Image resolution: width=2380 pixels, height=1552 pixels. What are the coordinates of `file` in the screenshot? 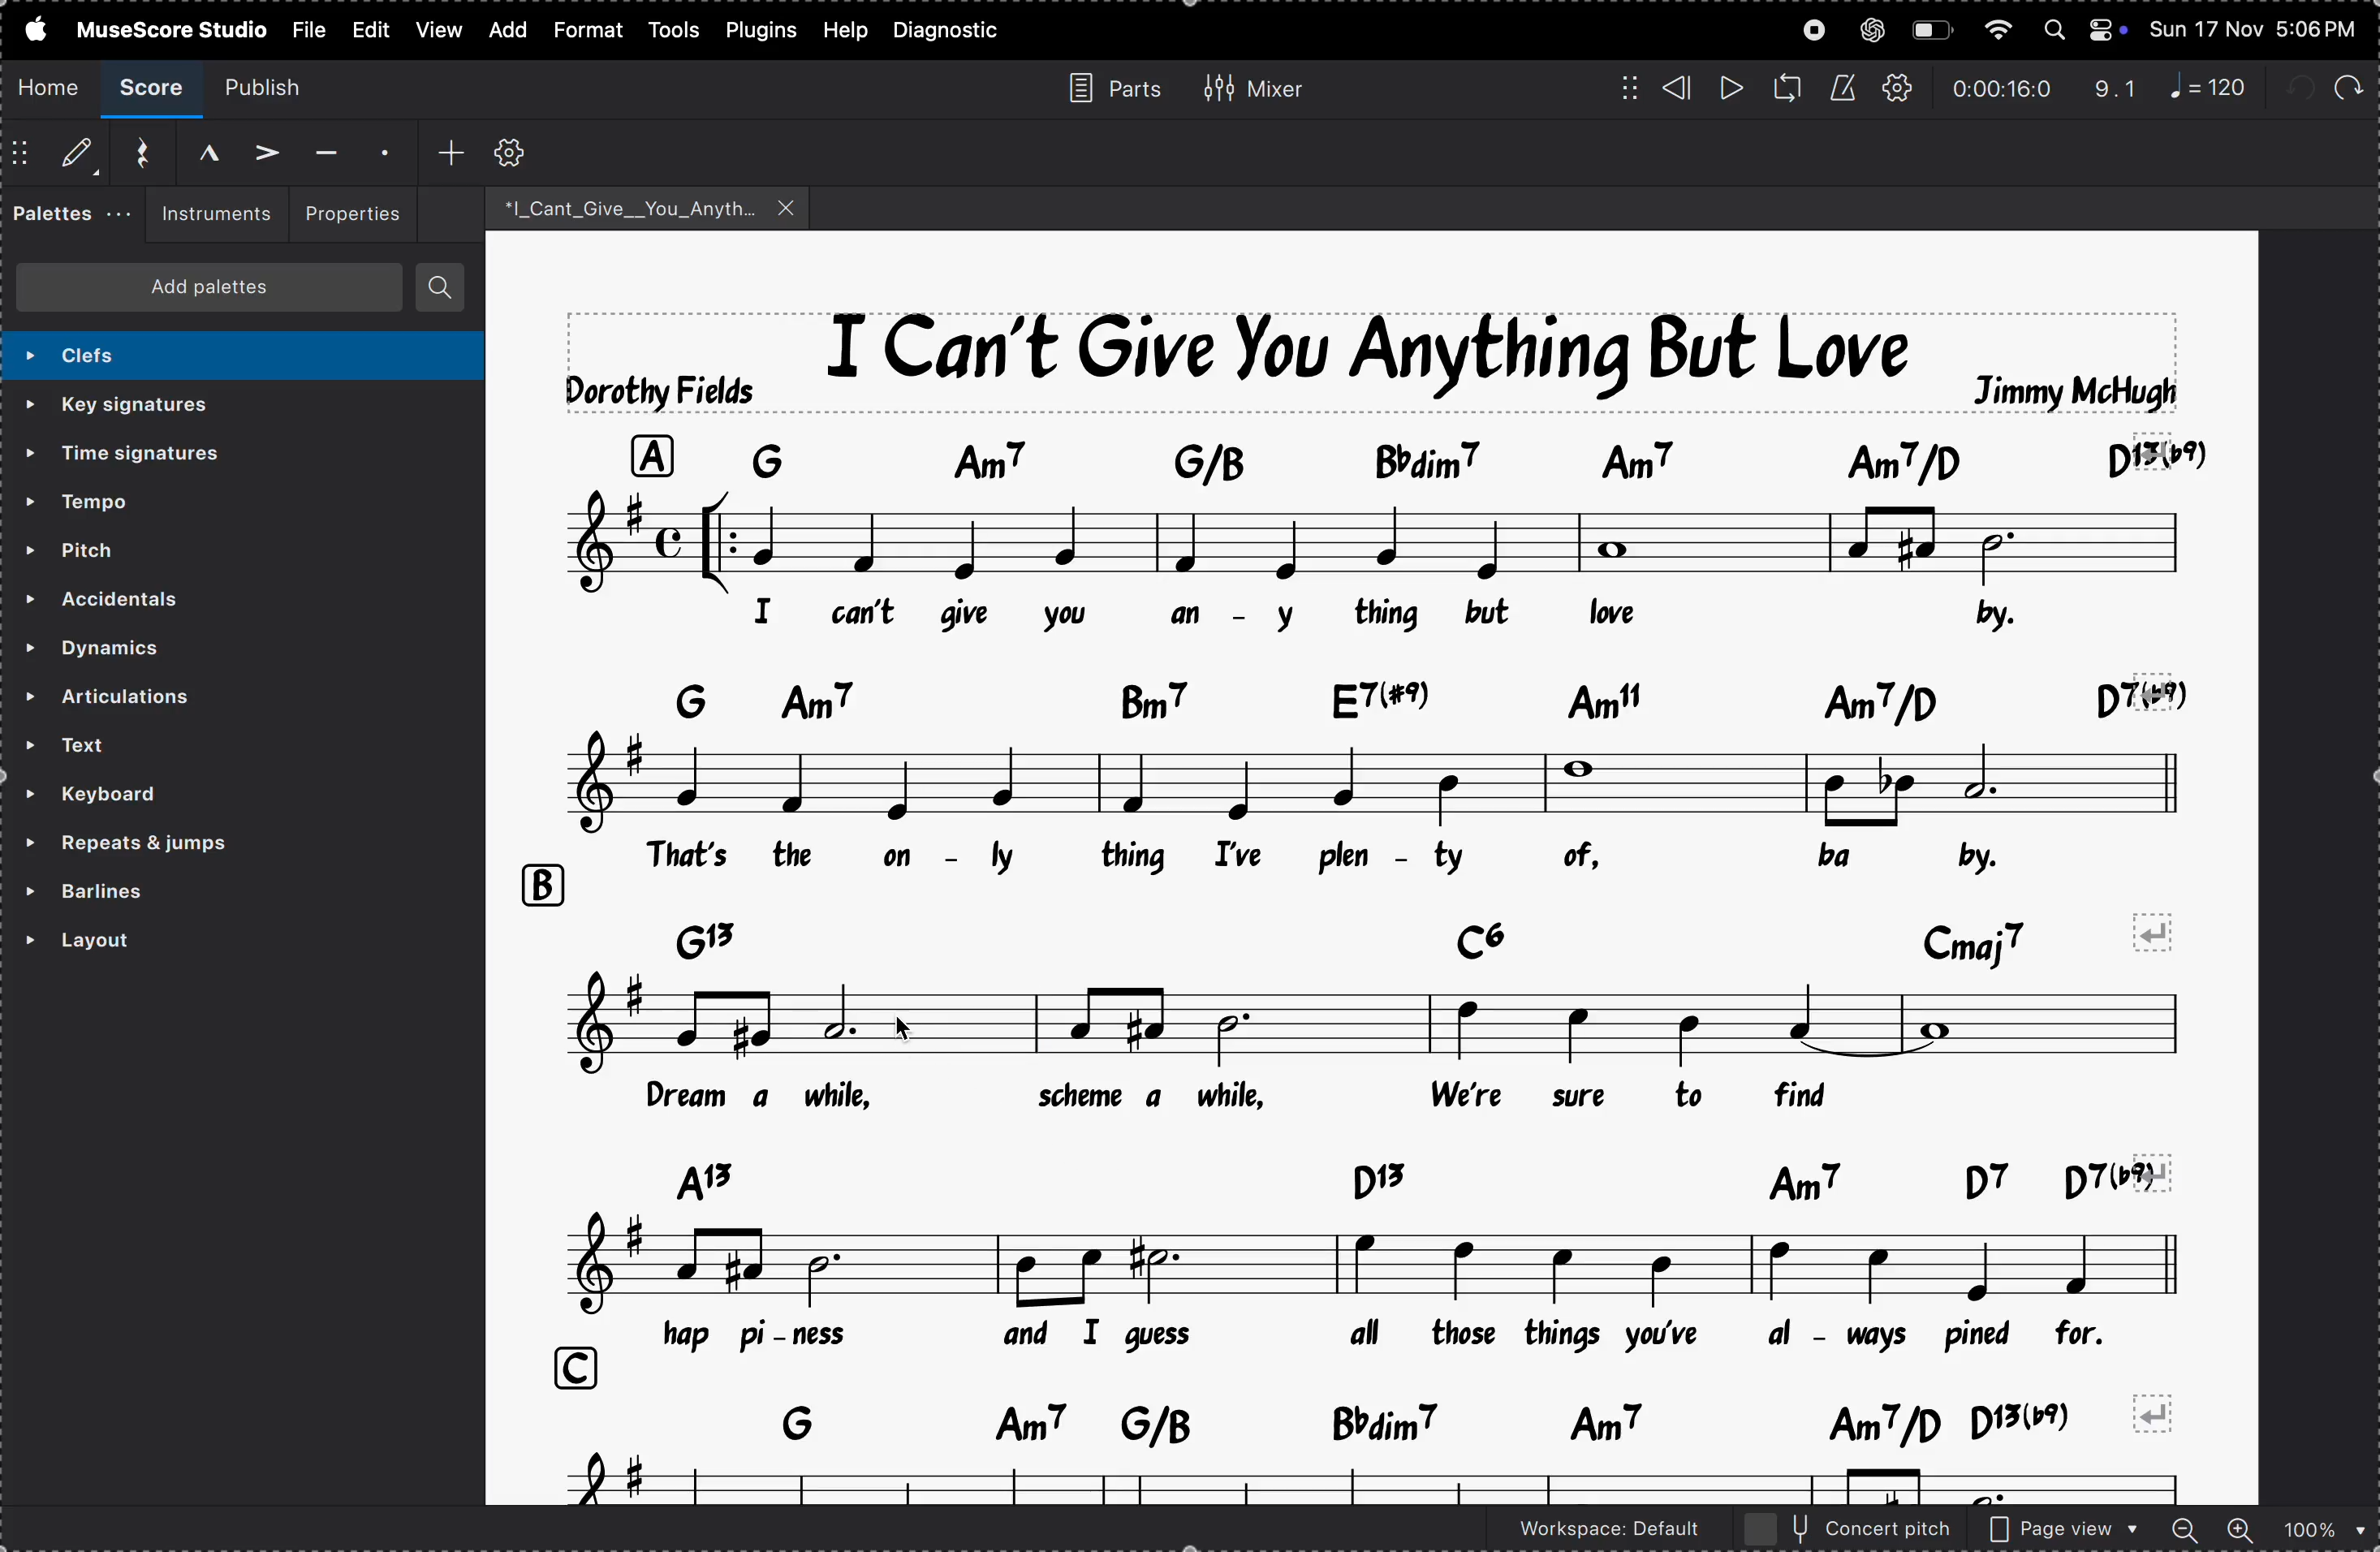 It's located at (307, 27).